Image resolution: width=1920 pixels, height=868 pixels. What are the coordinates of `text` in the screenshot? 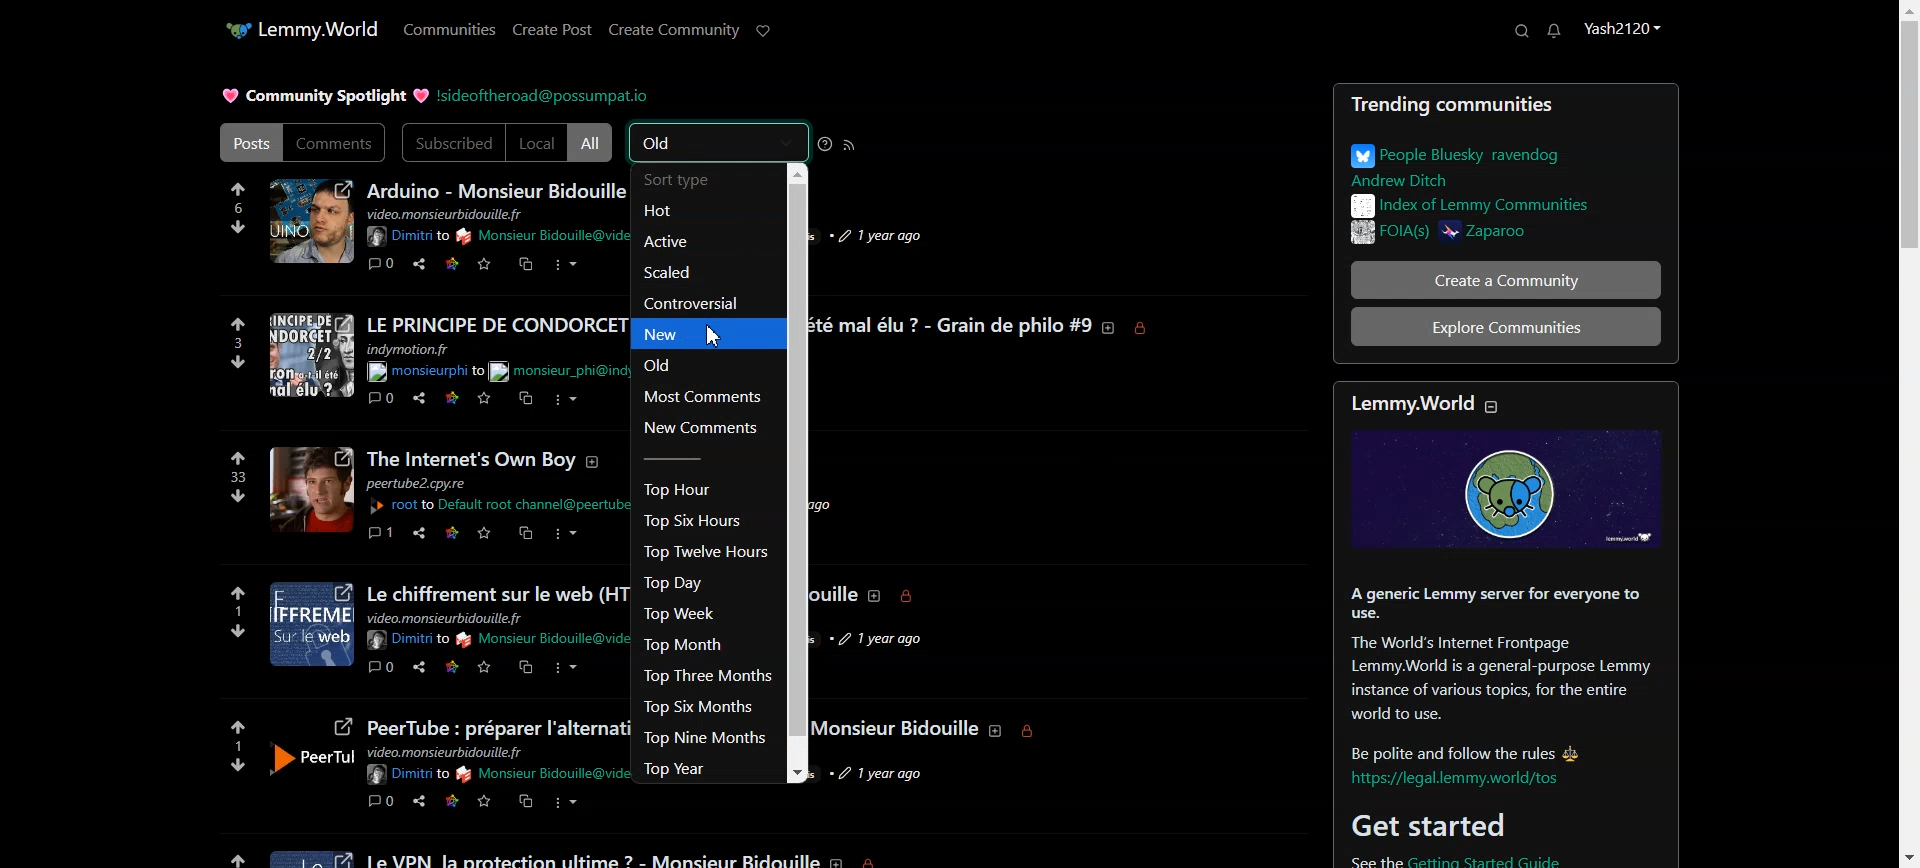 It's located at (542, 236).